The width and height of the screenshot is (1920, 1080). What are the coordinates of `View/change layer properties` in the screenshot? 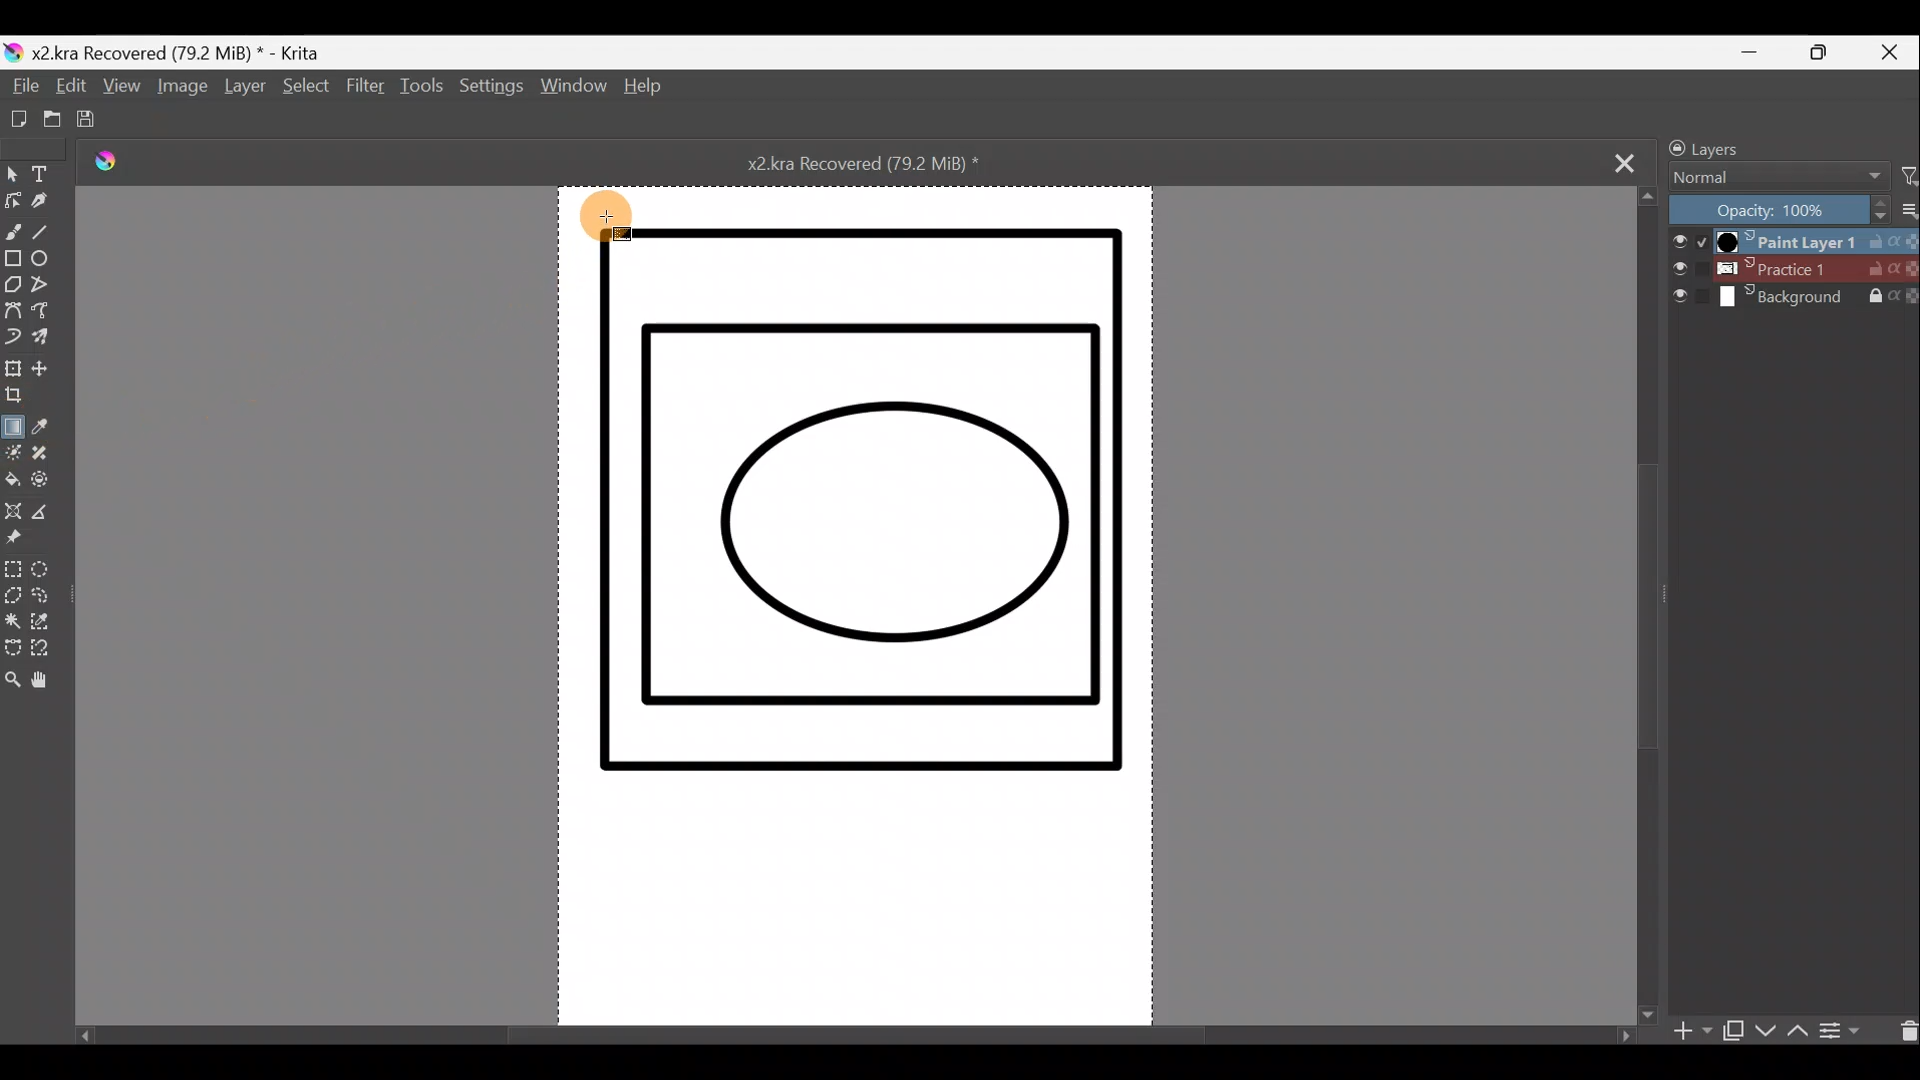 It's located at (1849, 1029).